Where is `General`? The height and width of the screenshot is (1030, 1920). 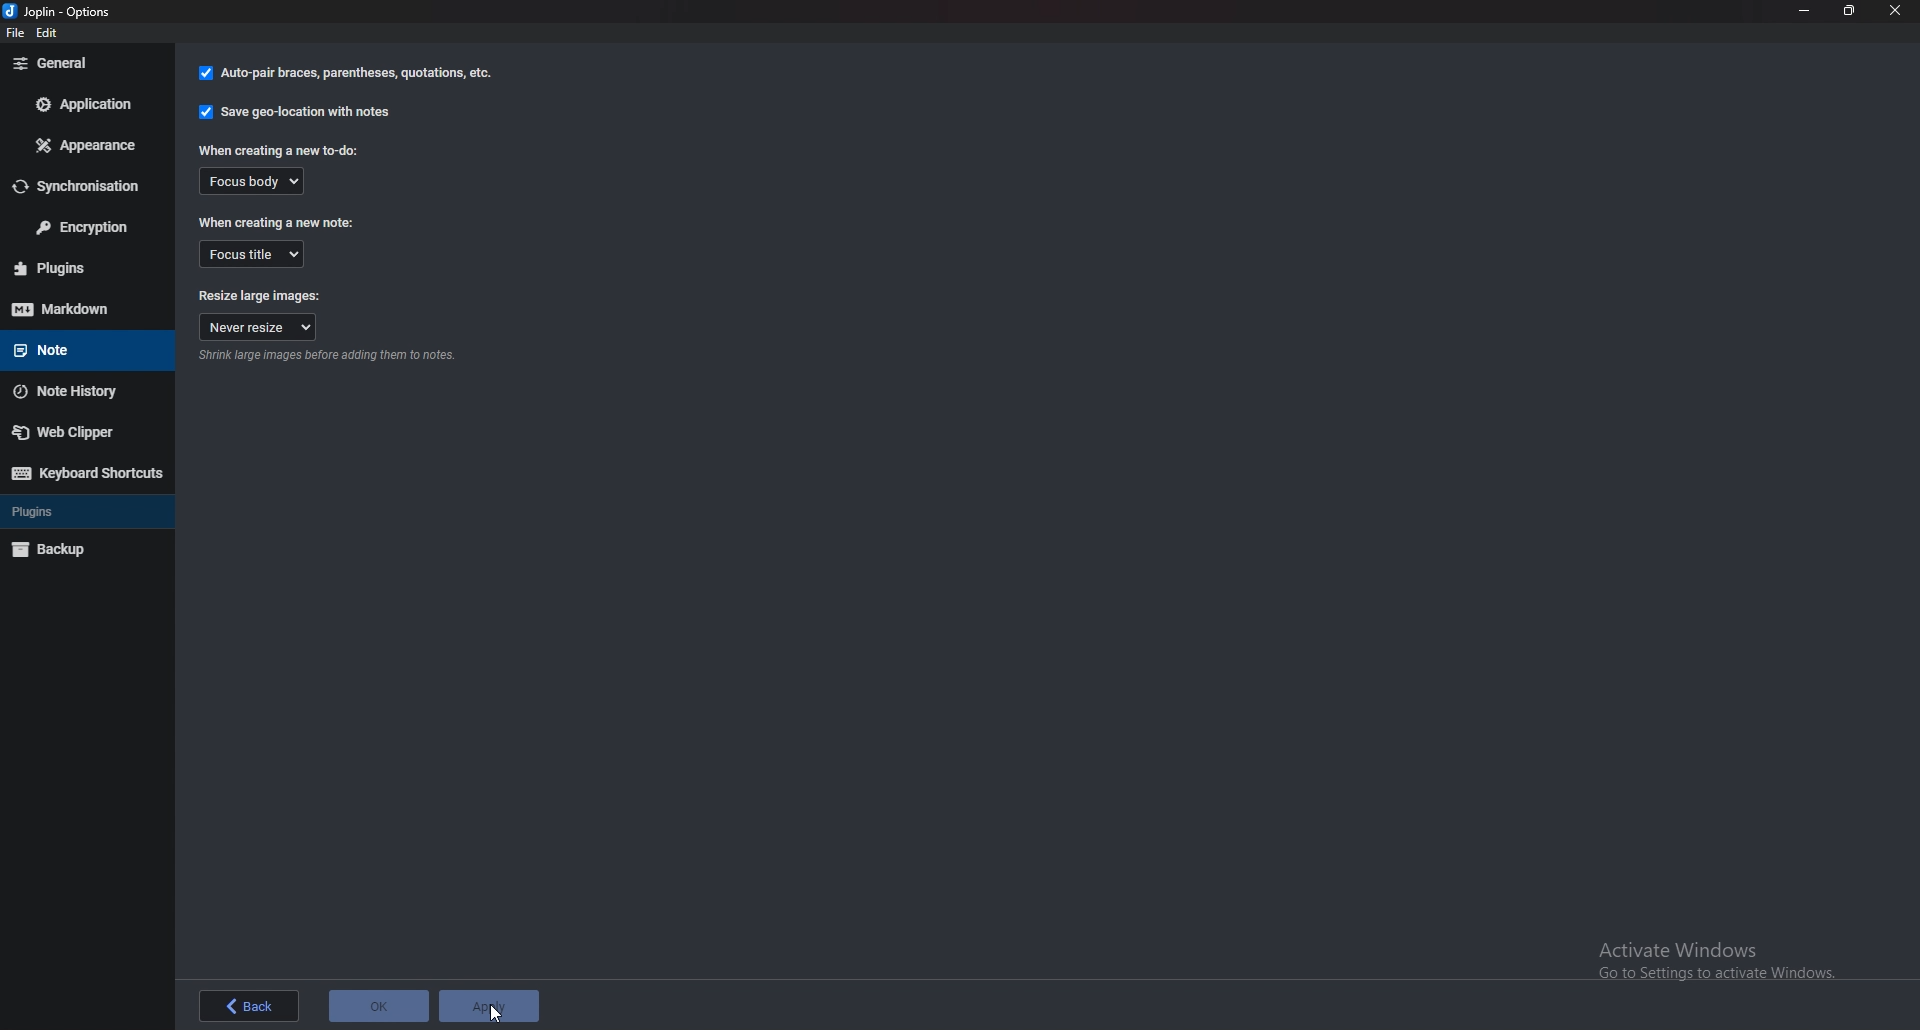 General is located at coordinates (87, 62).